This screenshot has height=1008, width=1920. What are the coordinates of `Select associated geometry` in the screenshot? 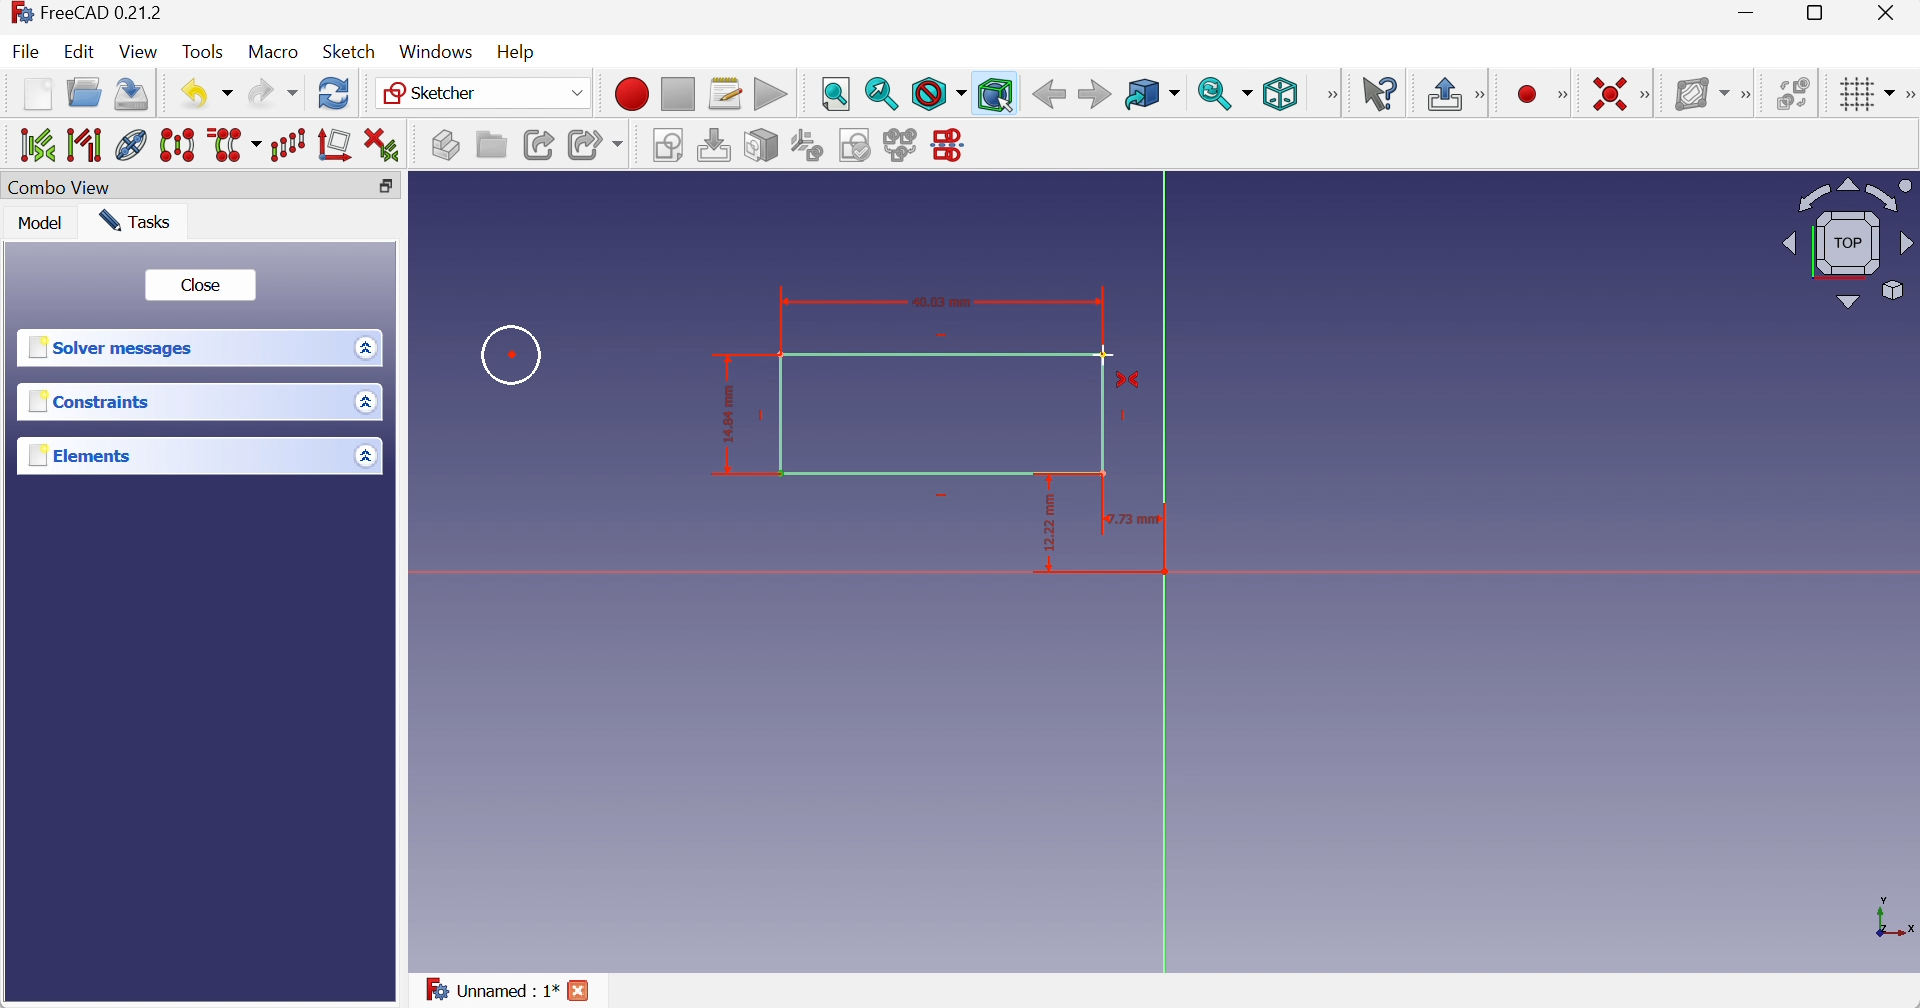 It's located at (88, 145).